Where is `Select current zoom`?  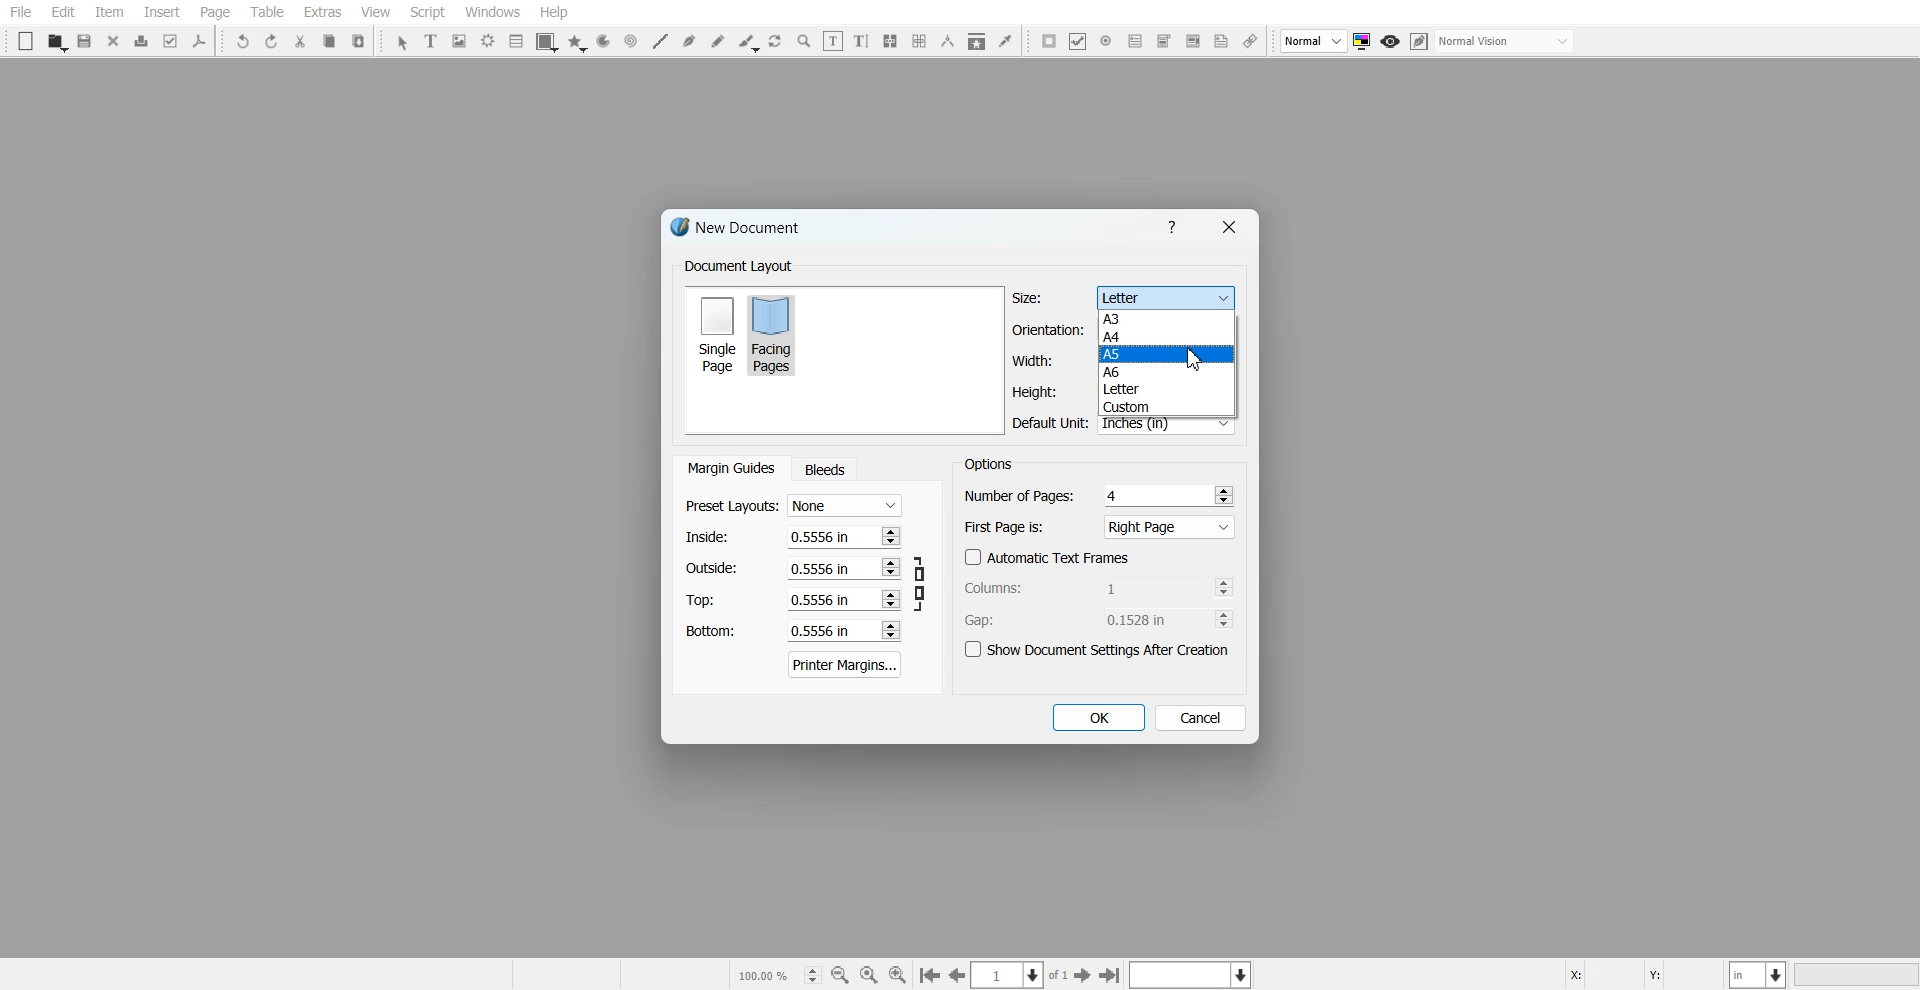
Select current zoom is located at coordinates (777, 974).